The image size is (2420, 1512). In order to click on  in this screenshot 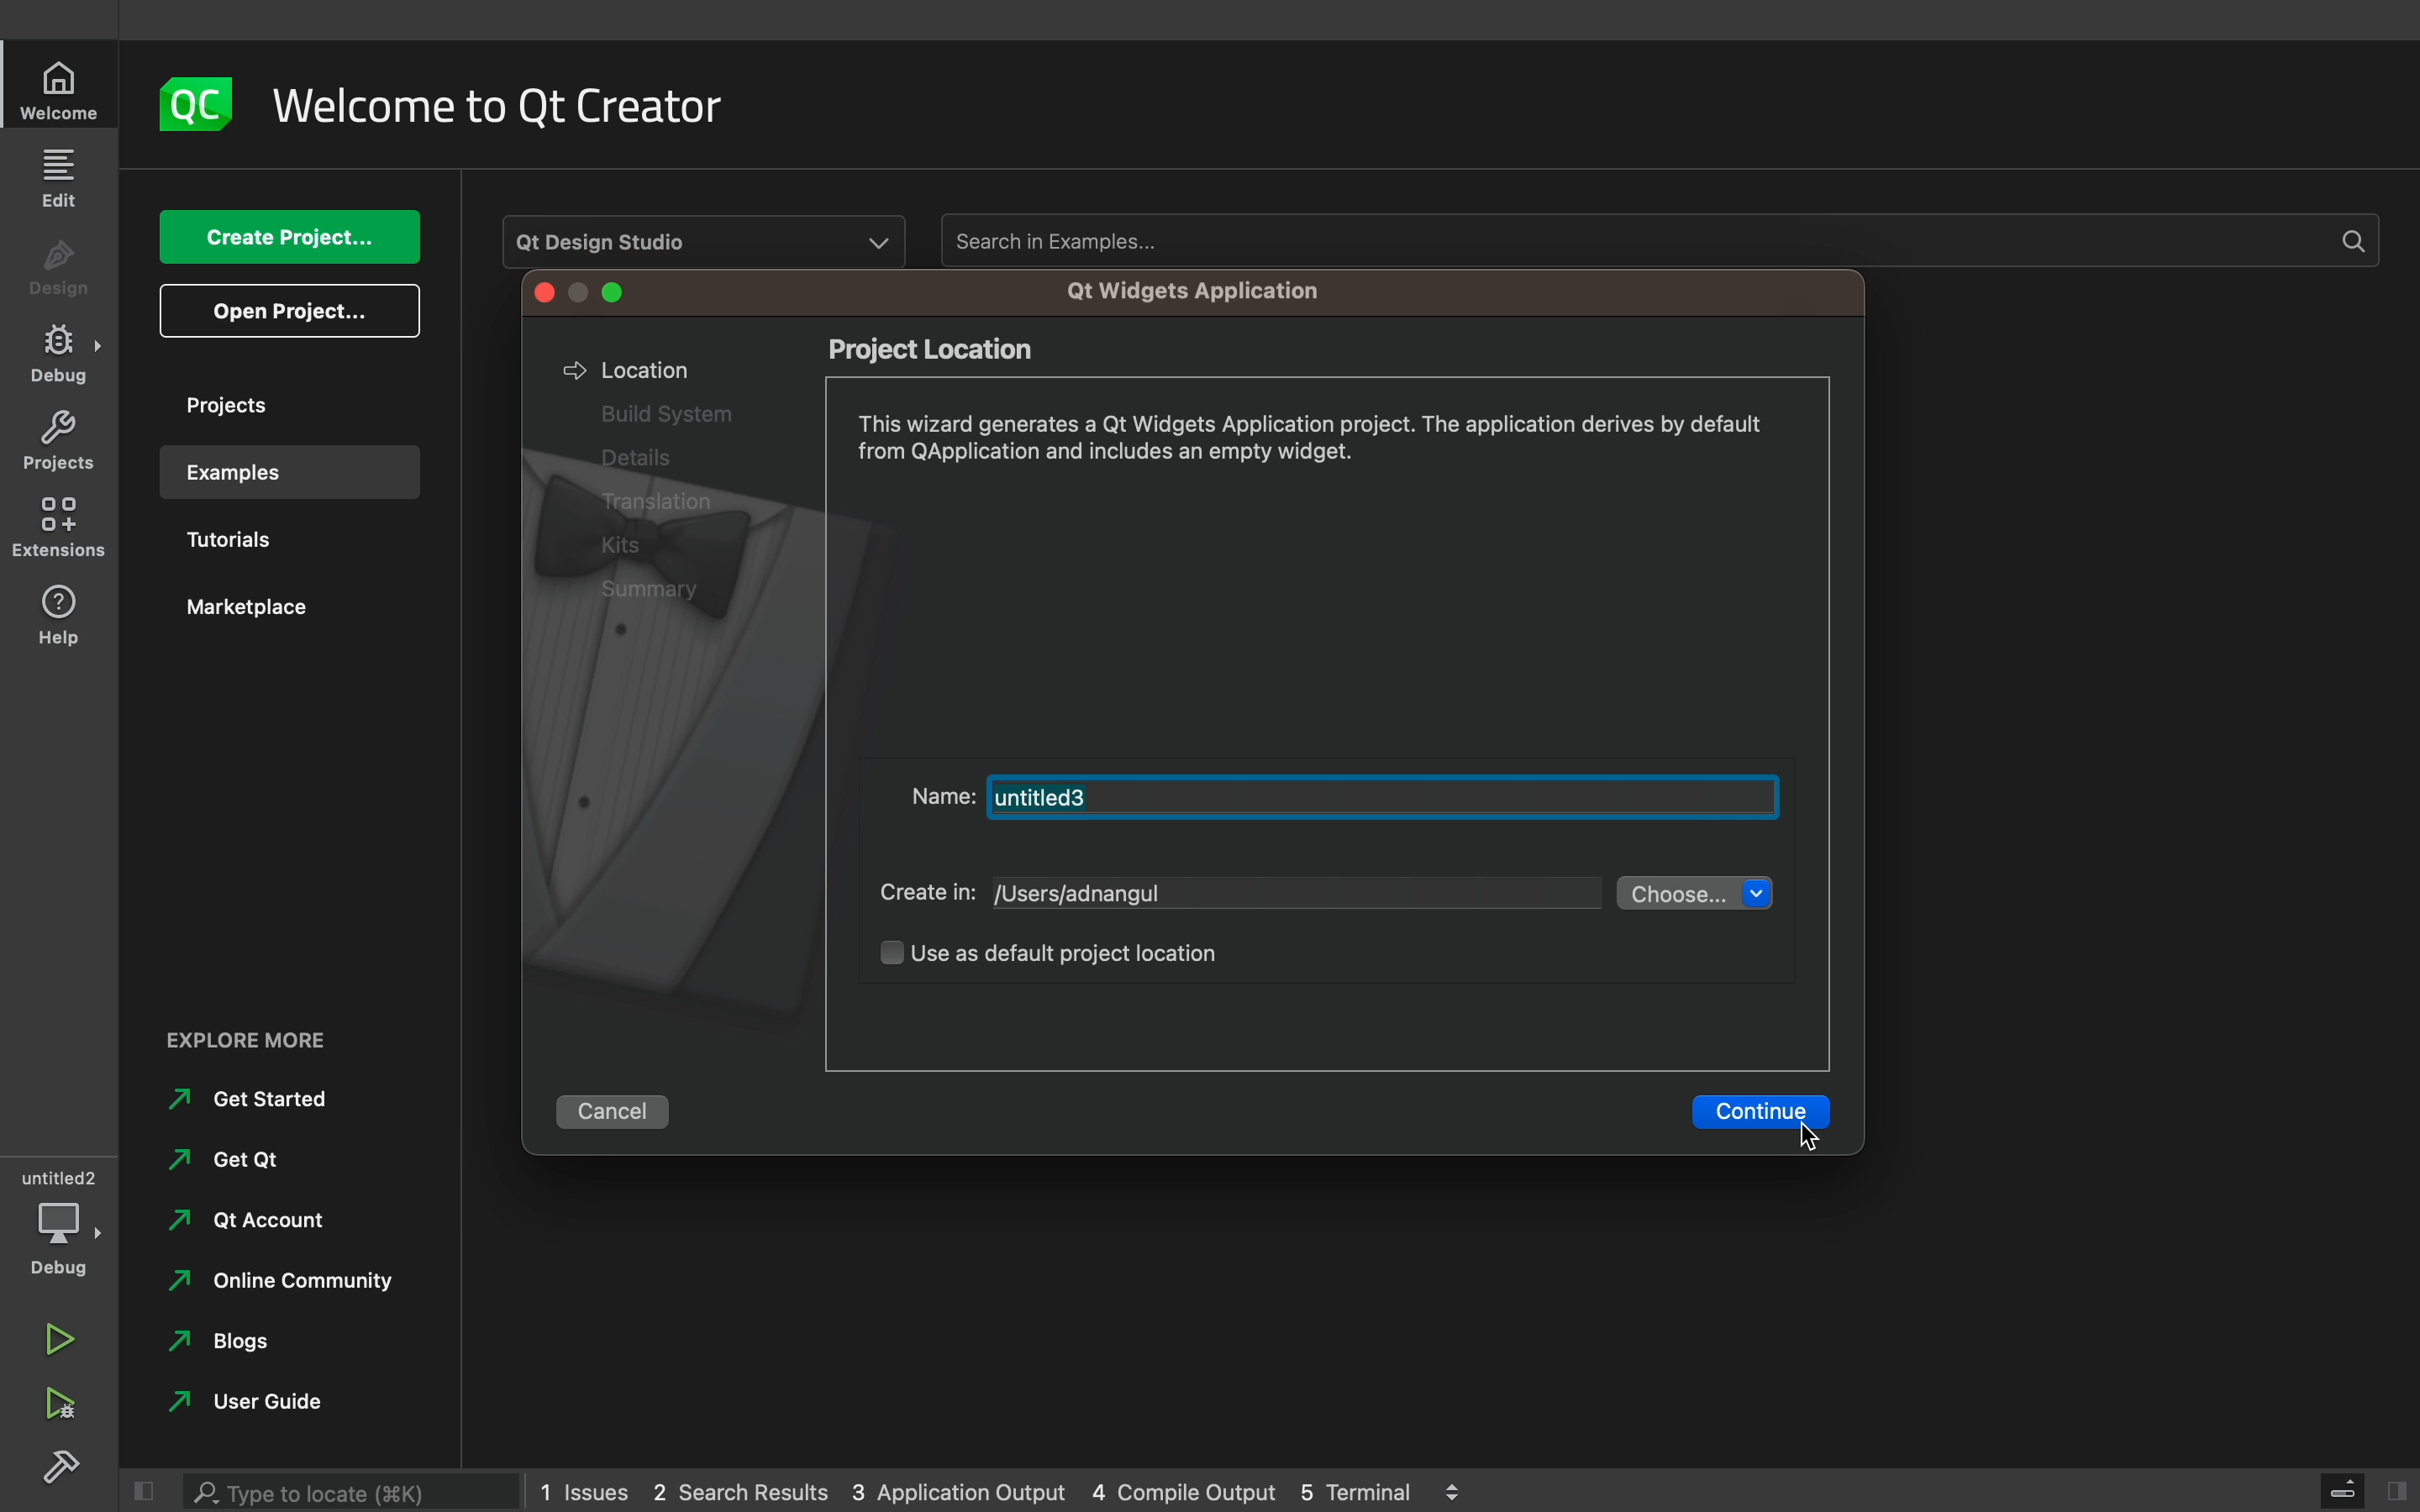, I will do `click(241, 1228)`.